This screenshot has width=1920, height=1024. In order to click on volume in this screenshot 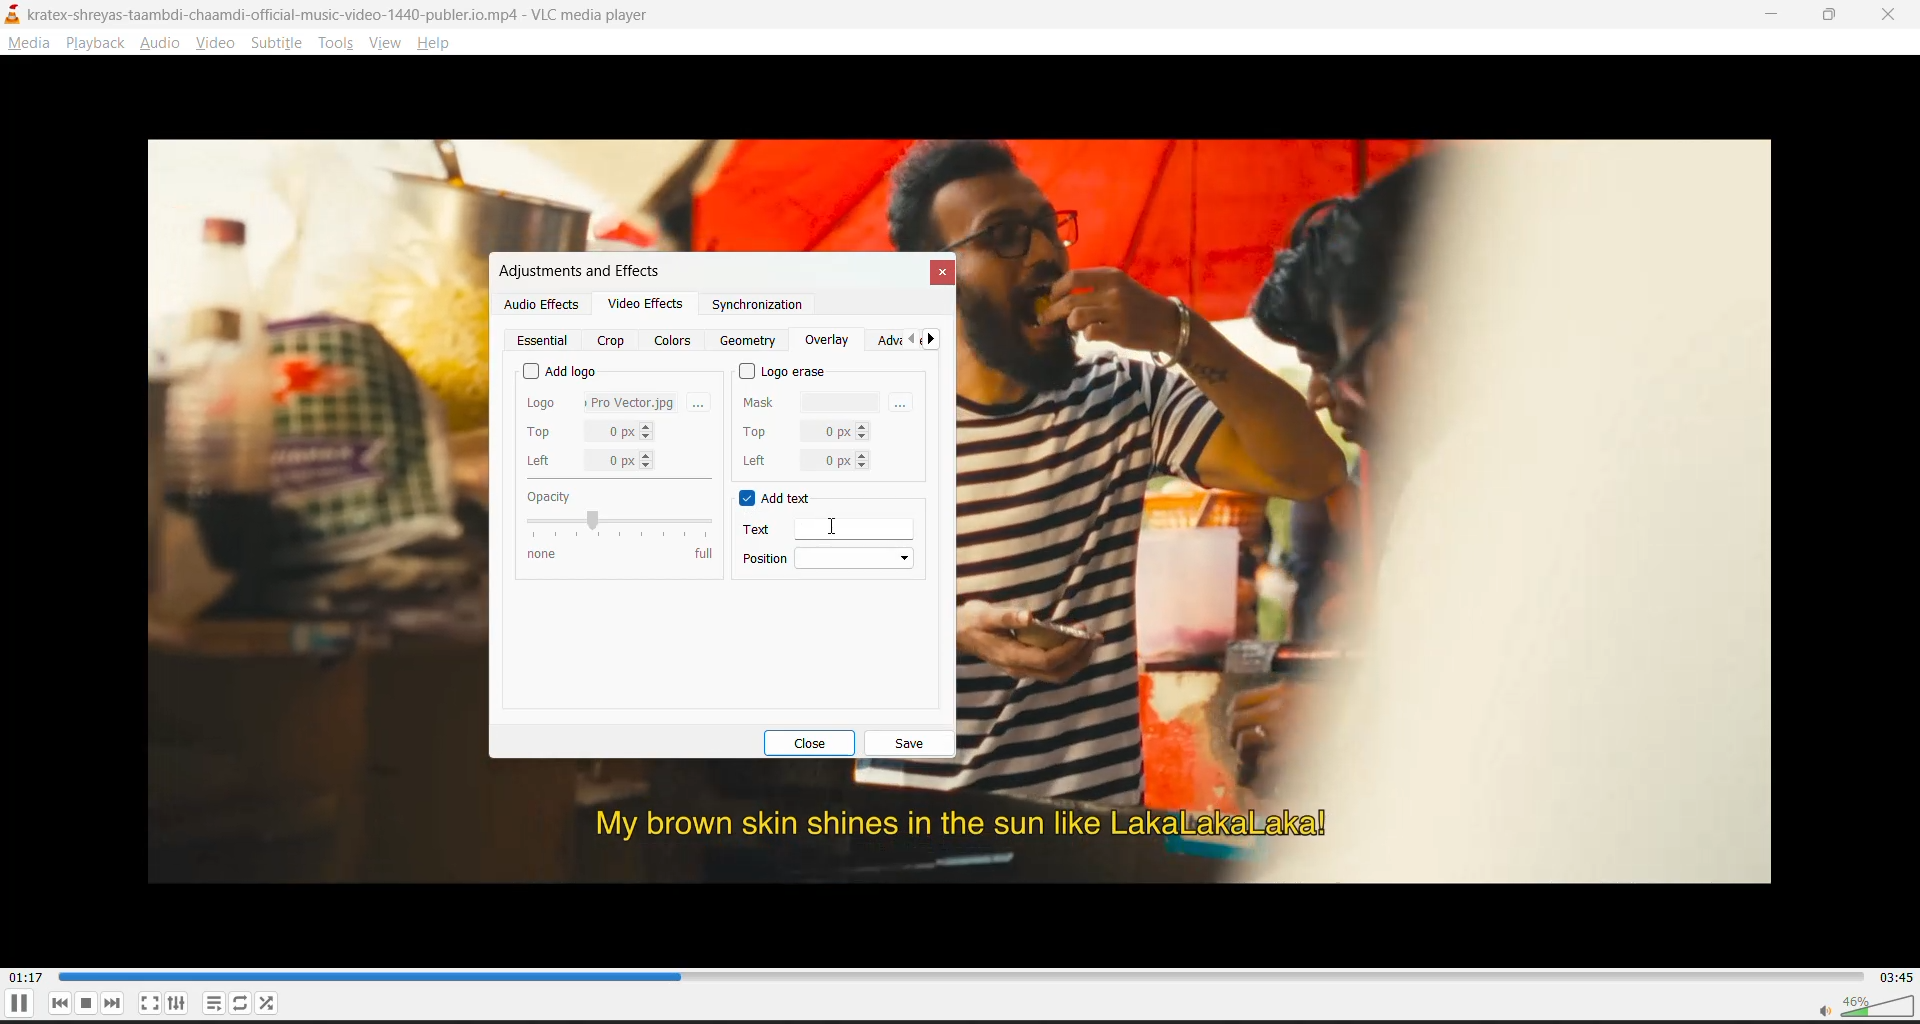, I will do `click(1859, 1006)`.